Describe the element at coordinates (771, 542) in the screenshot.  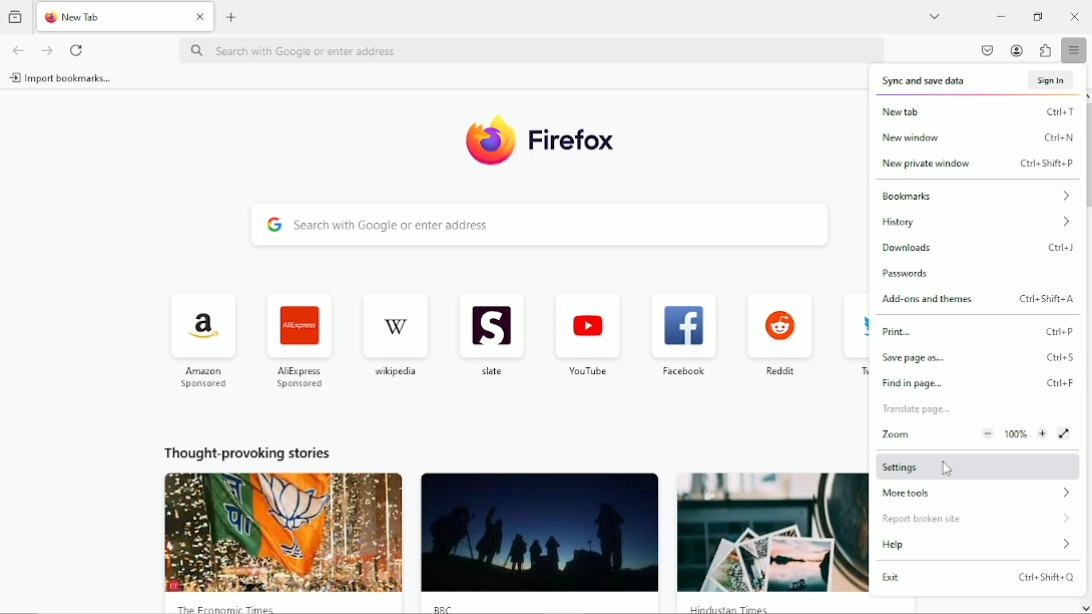
I see `news` at that location.